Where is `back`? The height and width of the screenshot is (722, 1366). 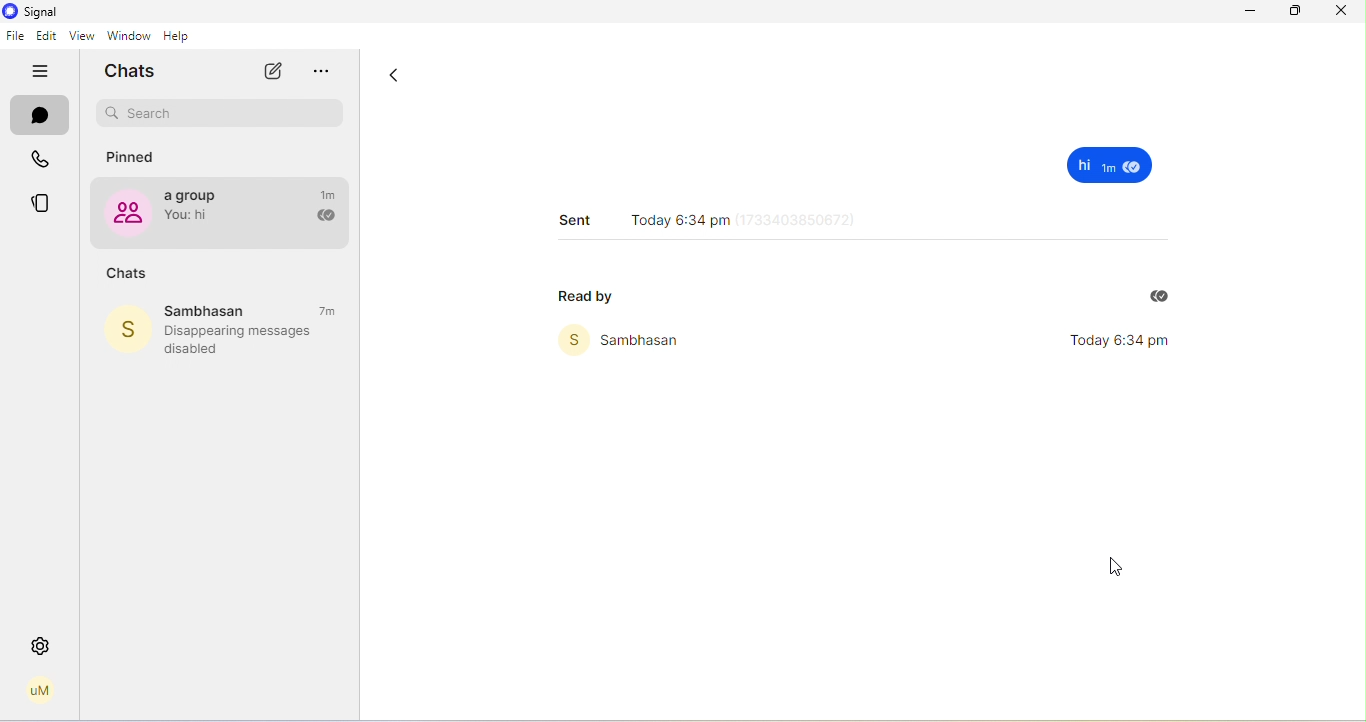 back is located at coordinates (394, 79).